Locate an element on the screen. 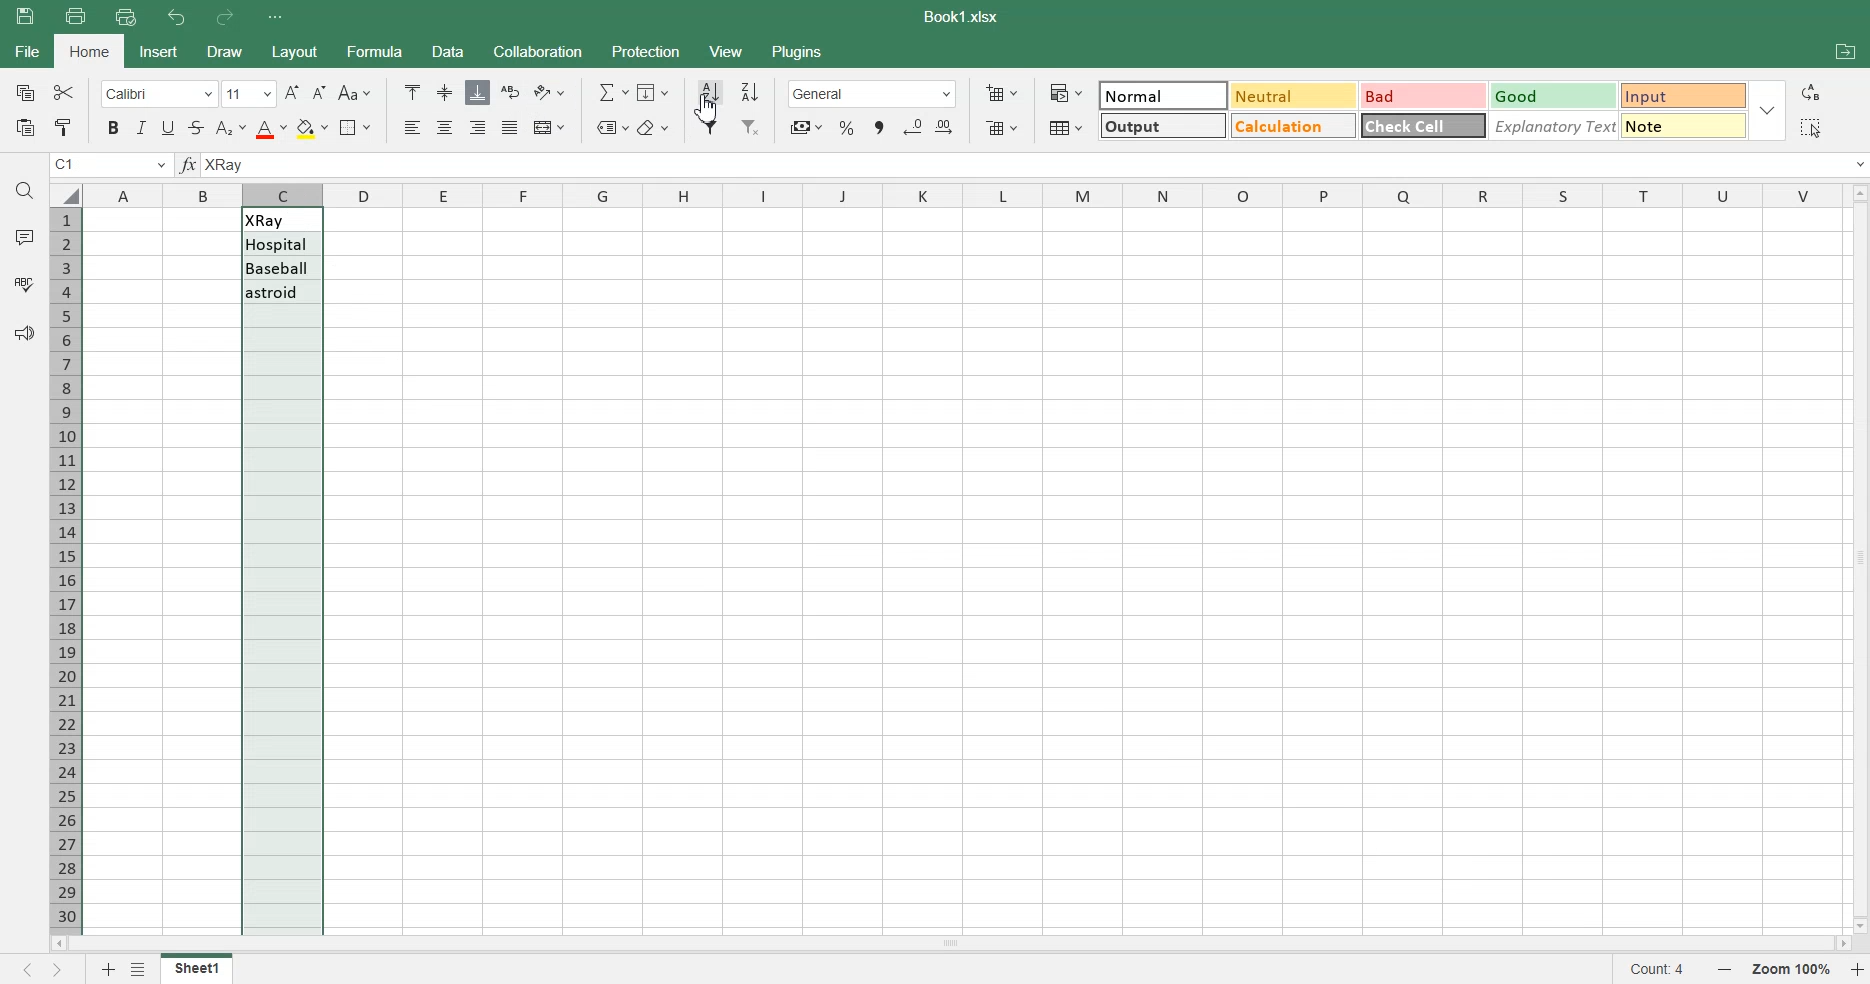 The width and height of the screenshot is (1870, 984). Add Note is located at coordinates (22, 236).